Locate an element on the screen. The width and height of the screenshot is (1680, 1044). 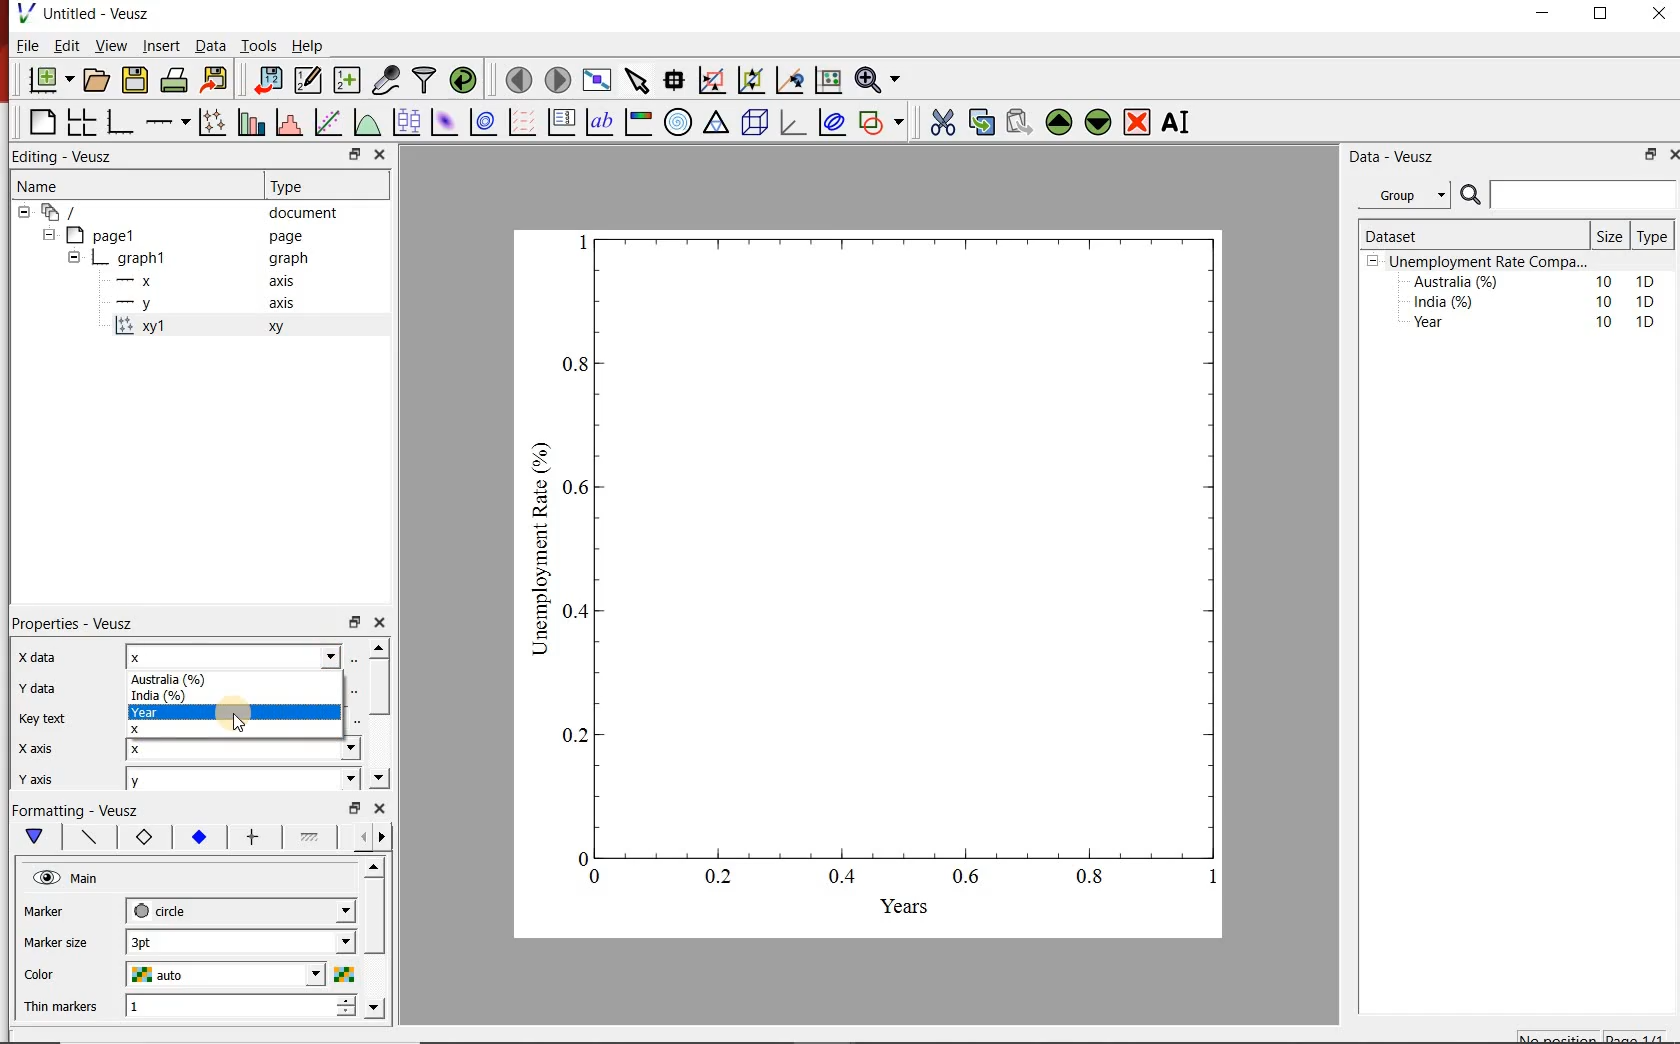
move the widgets up is located at coordinates (1059, 122).